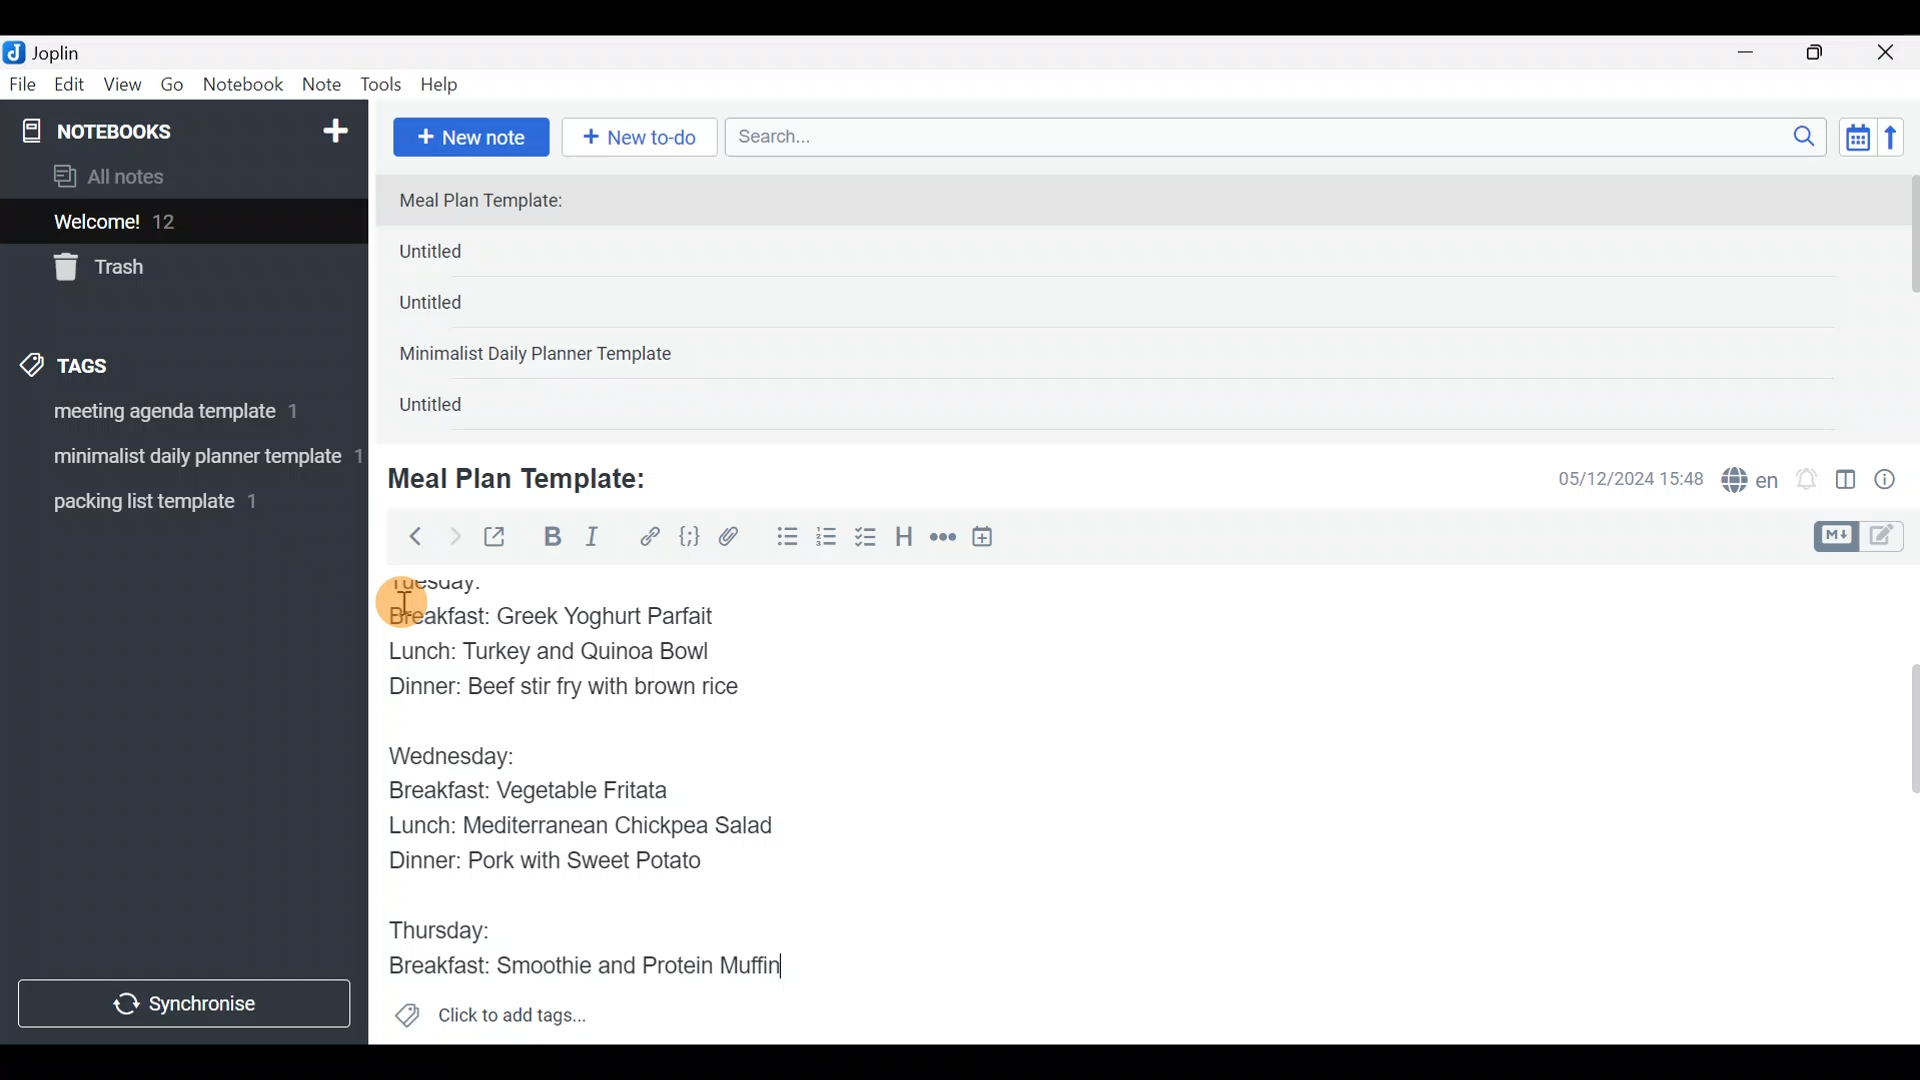  I want to click on Notebook, so click(244, 85).